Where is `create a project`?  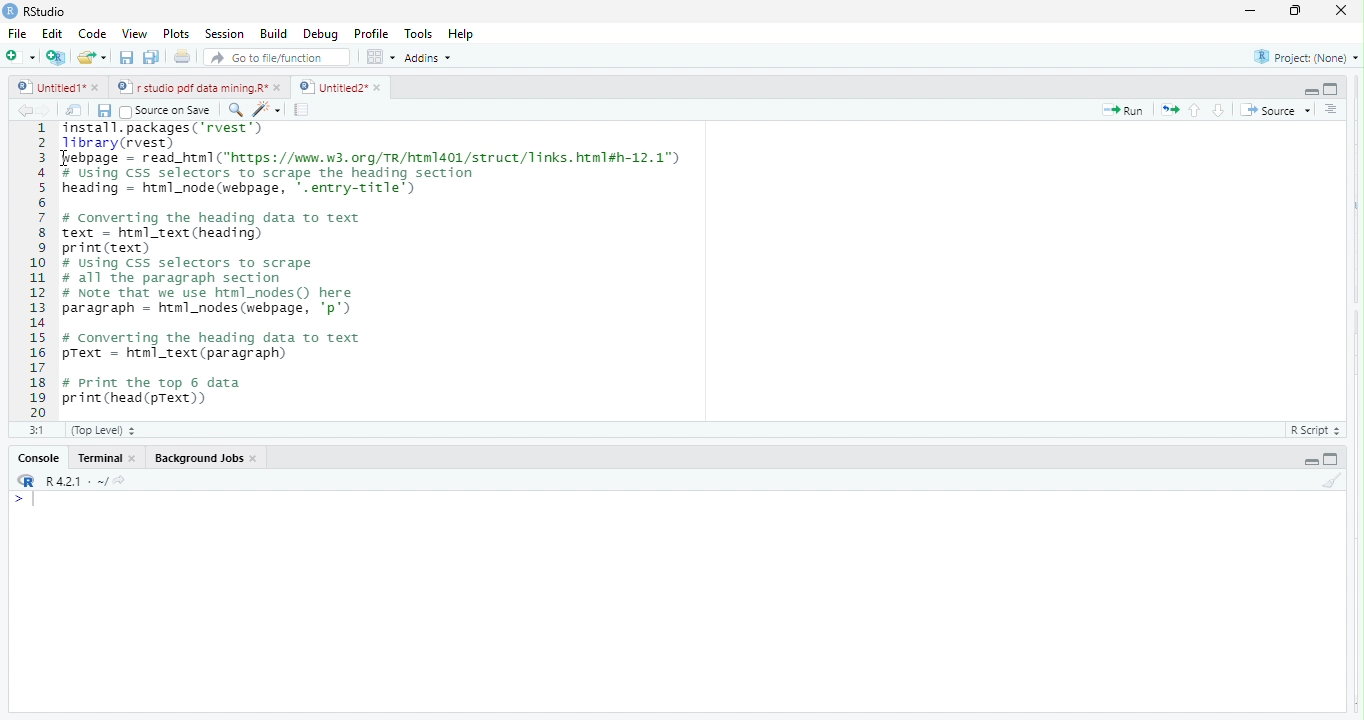
create a project is located at coordinates (54, 57).